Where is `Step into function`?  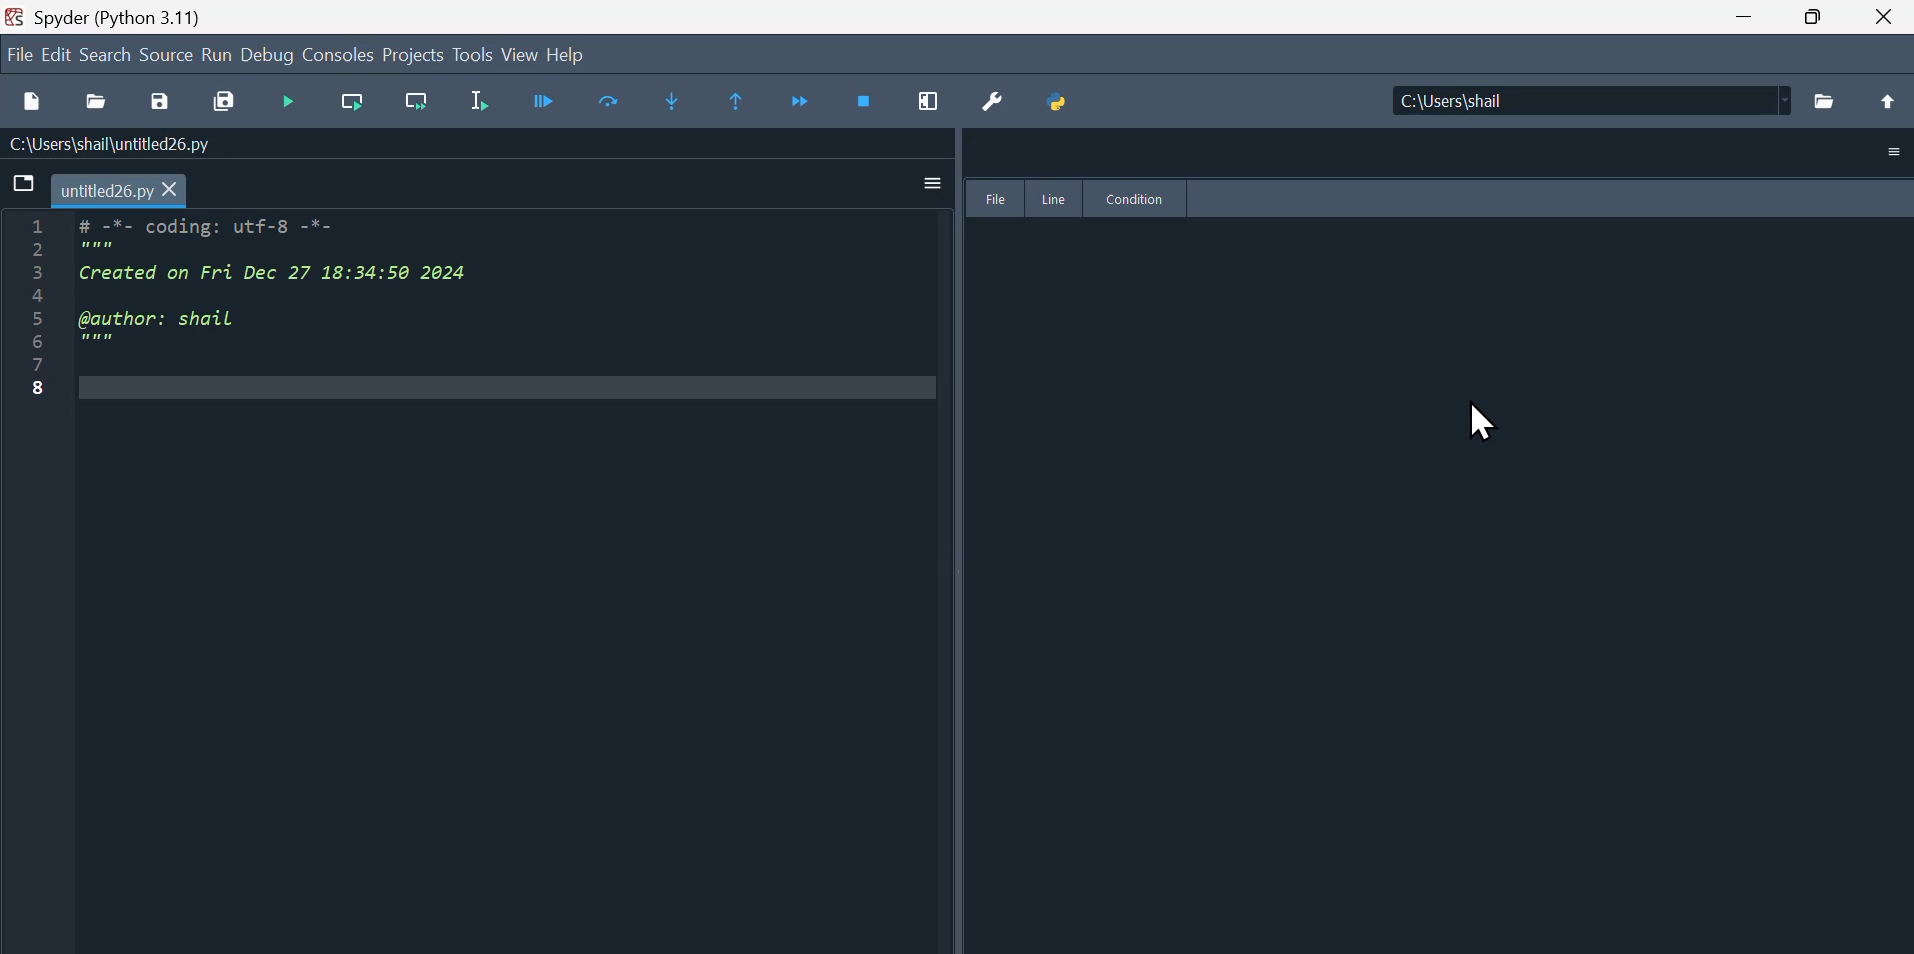
Step into function is located at coordinates (681, 102).